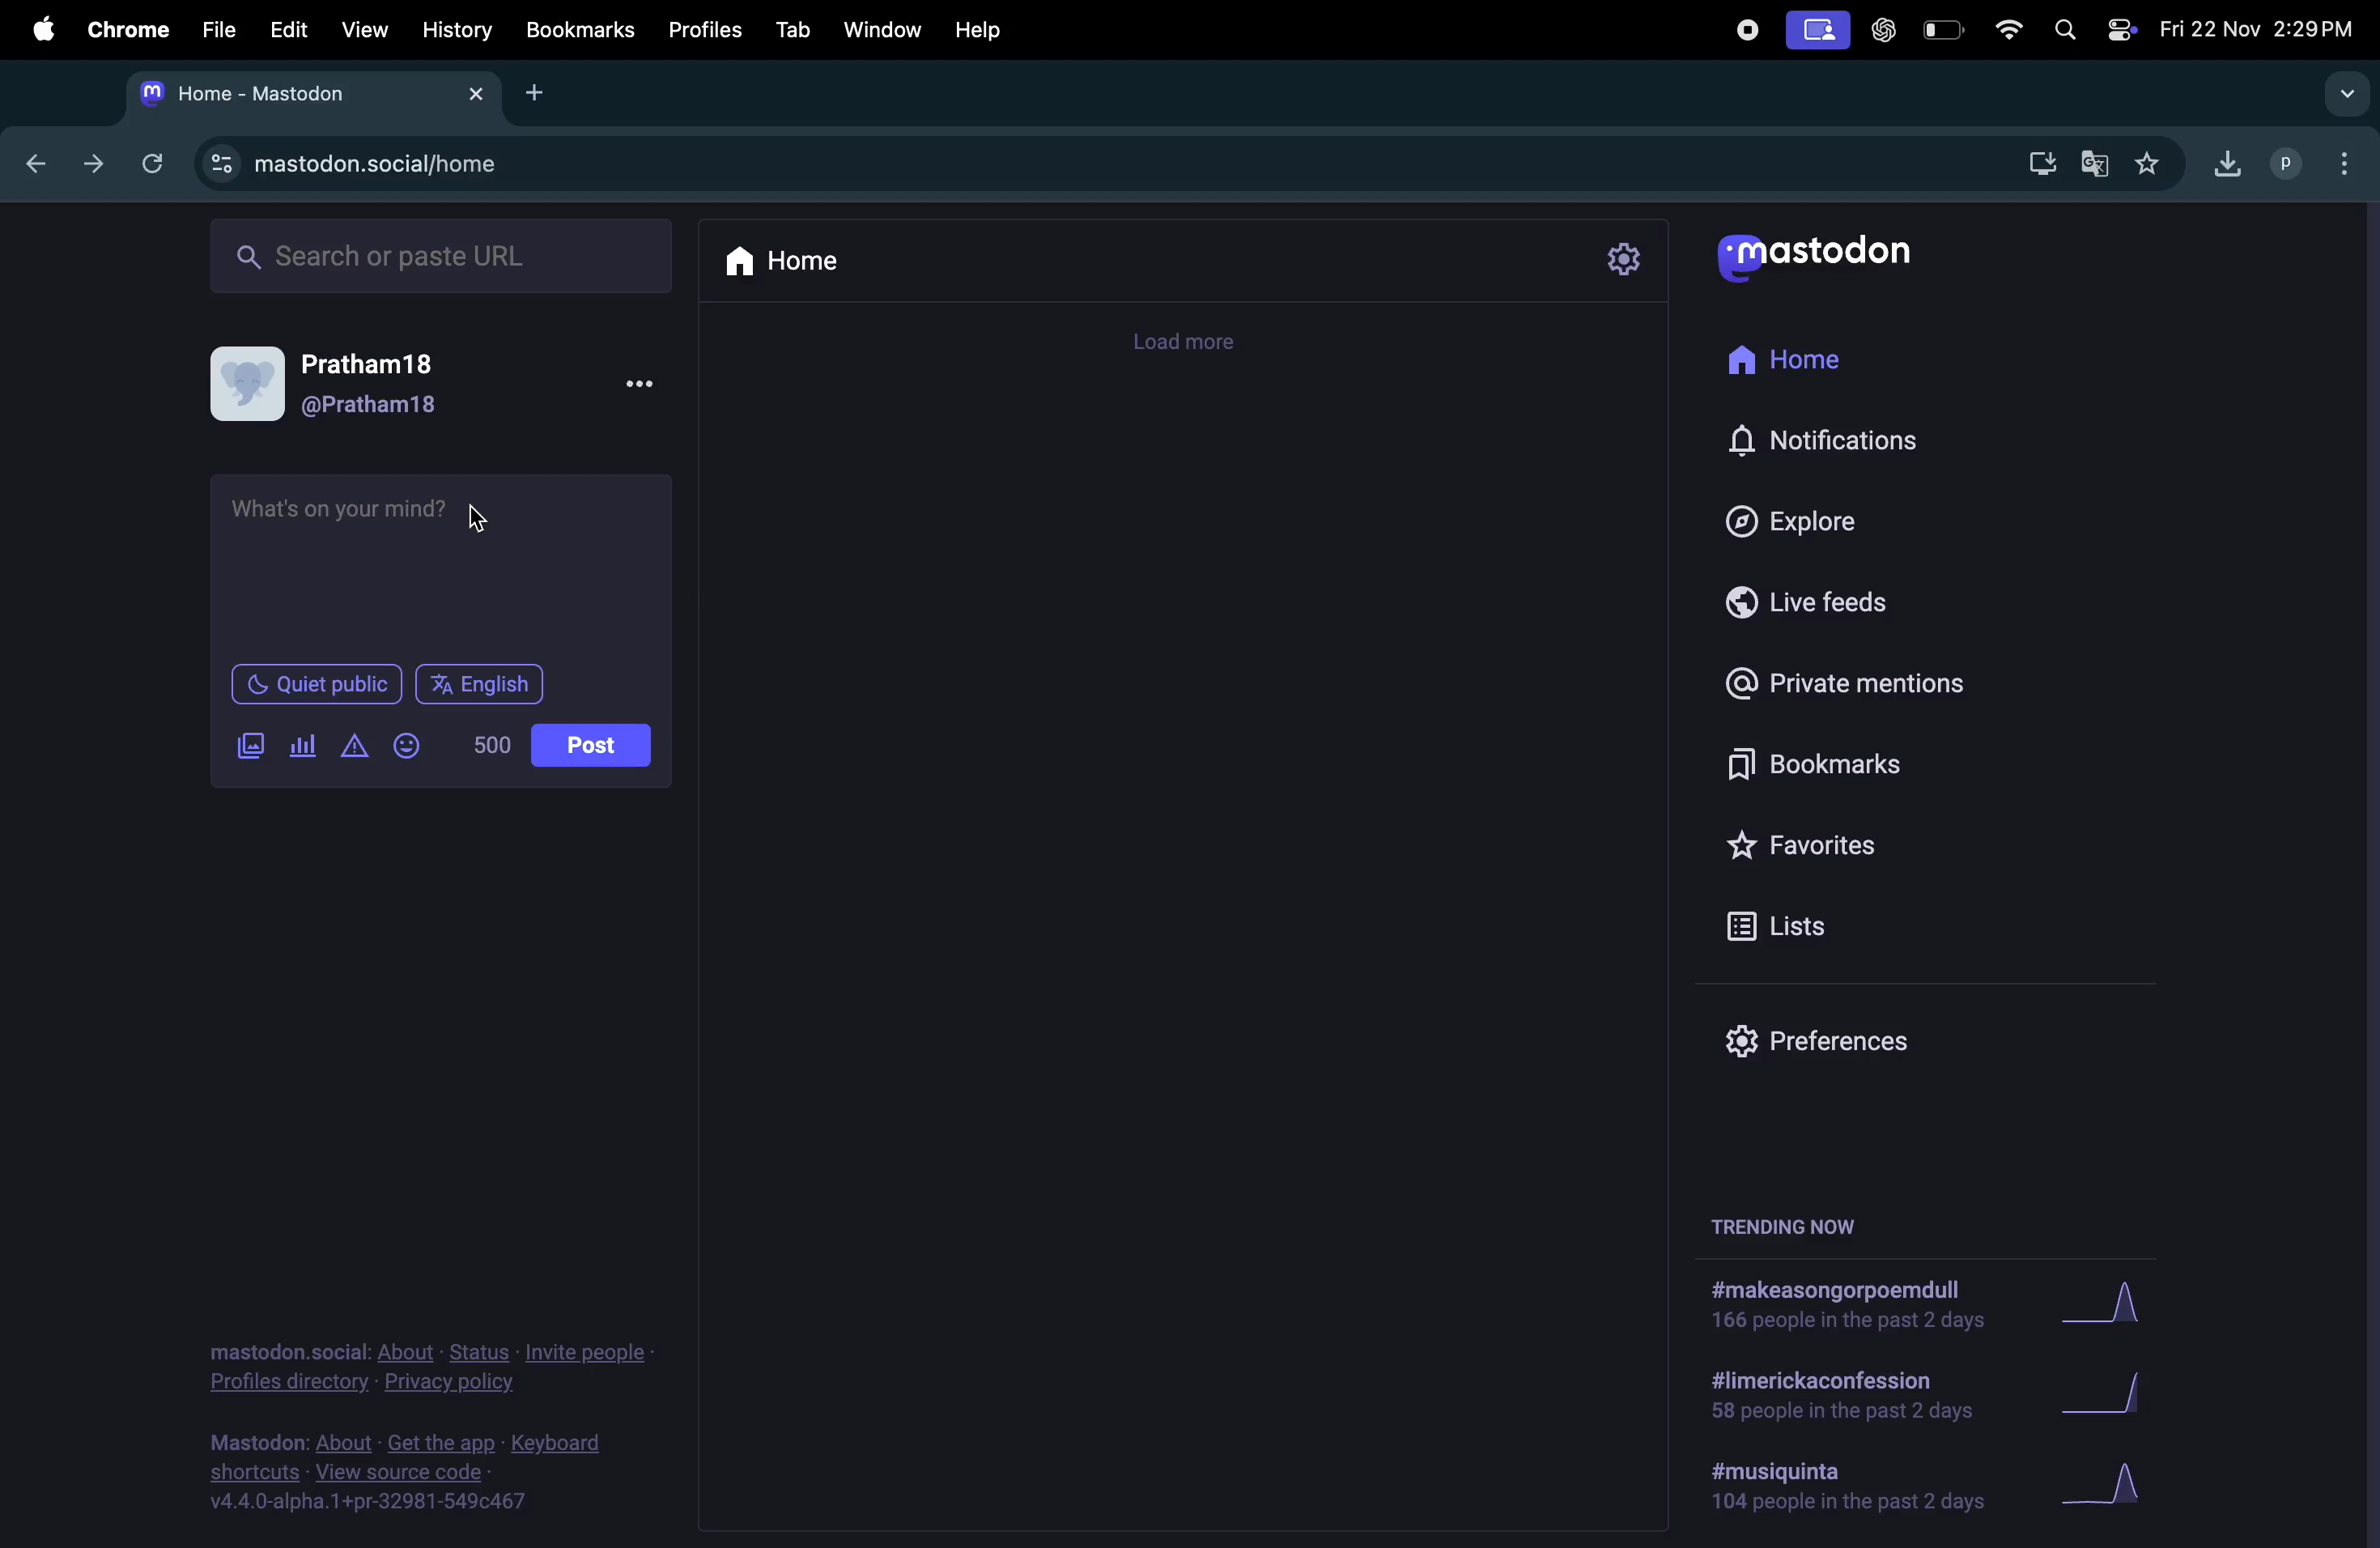 This screenshot has height=1548, width=2380. I want to click on mastodon logo, so click(1838, 253).